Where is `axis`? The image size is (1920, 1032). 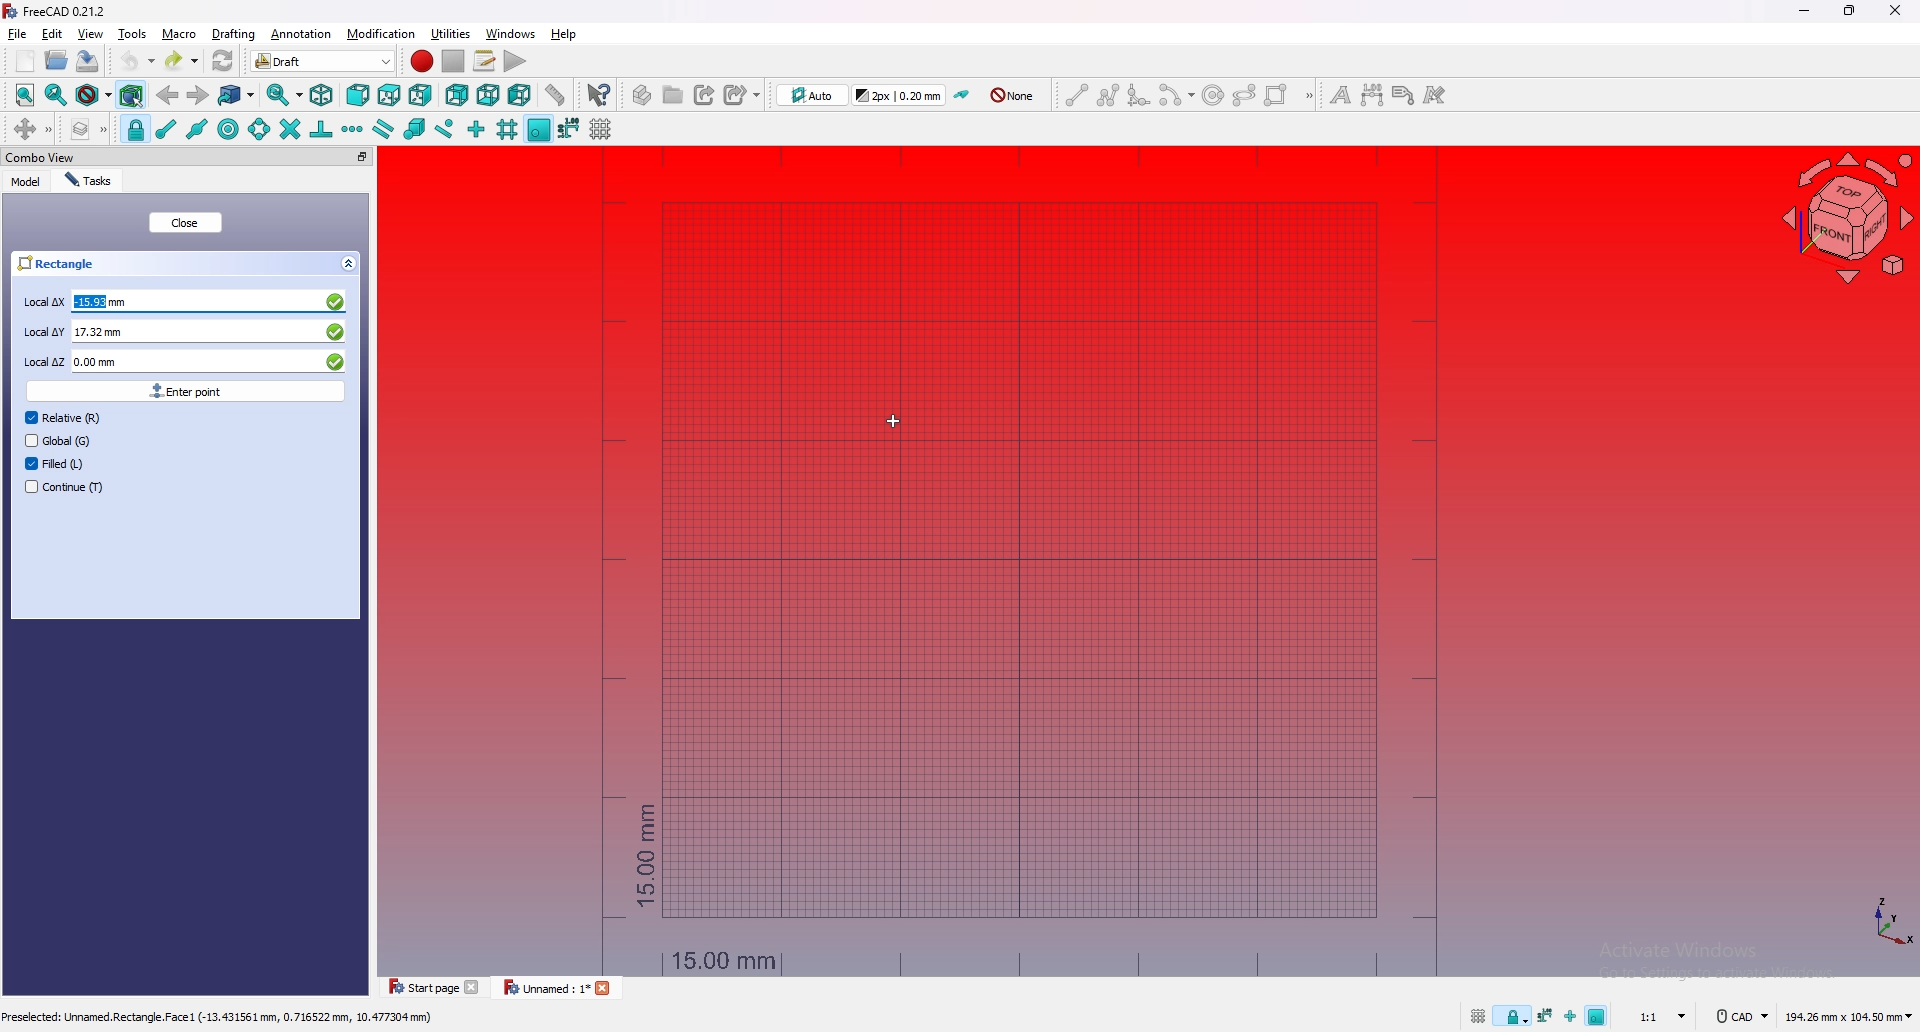 axis is located at coordinates (1888, 920).